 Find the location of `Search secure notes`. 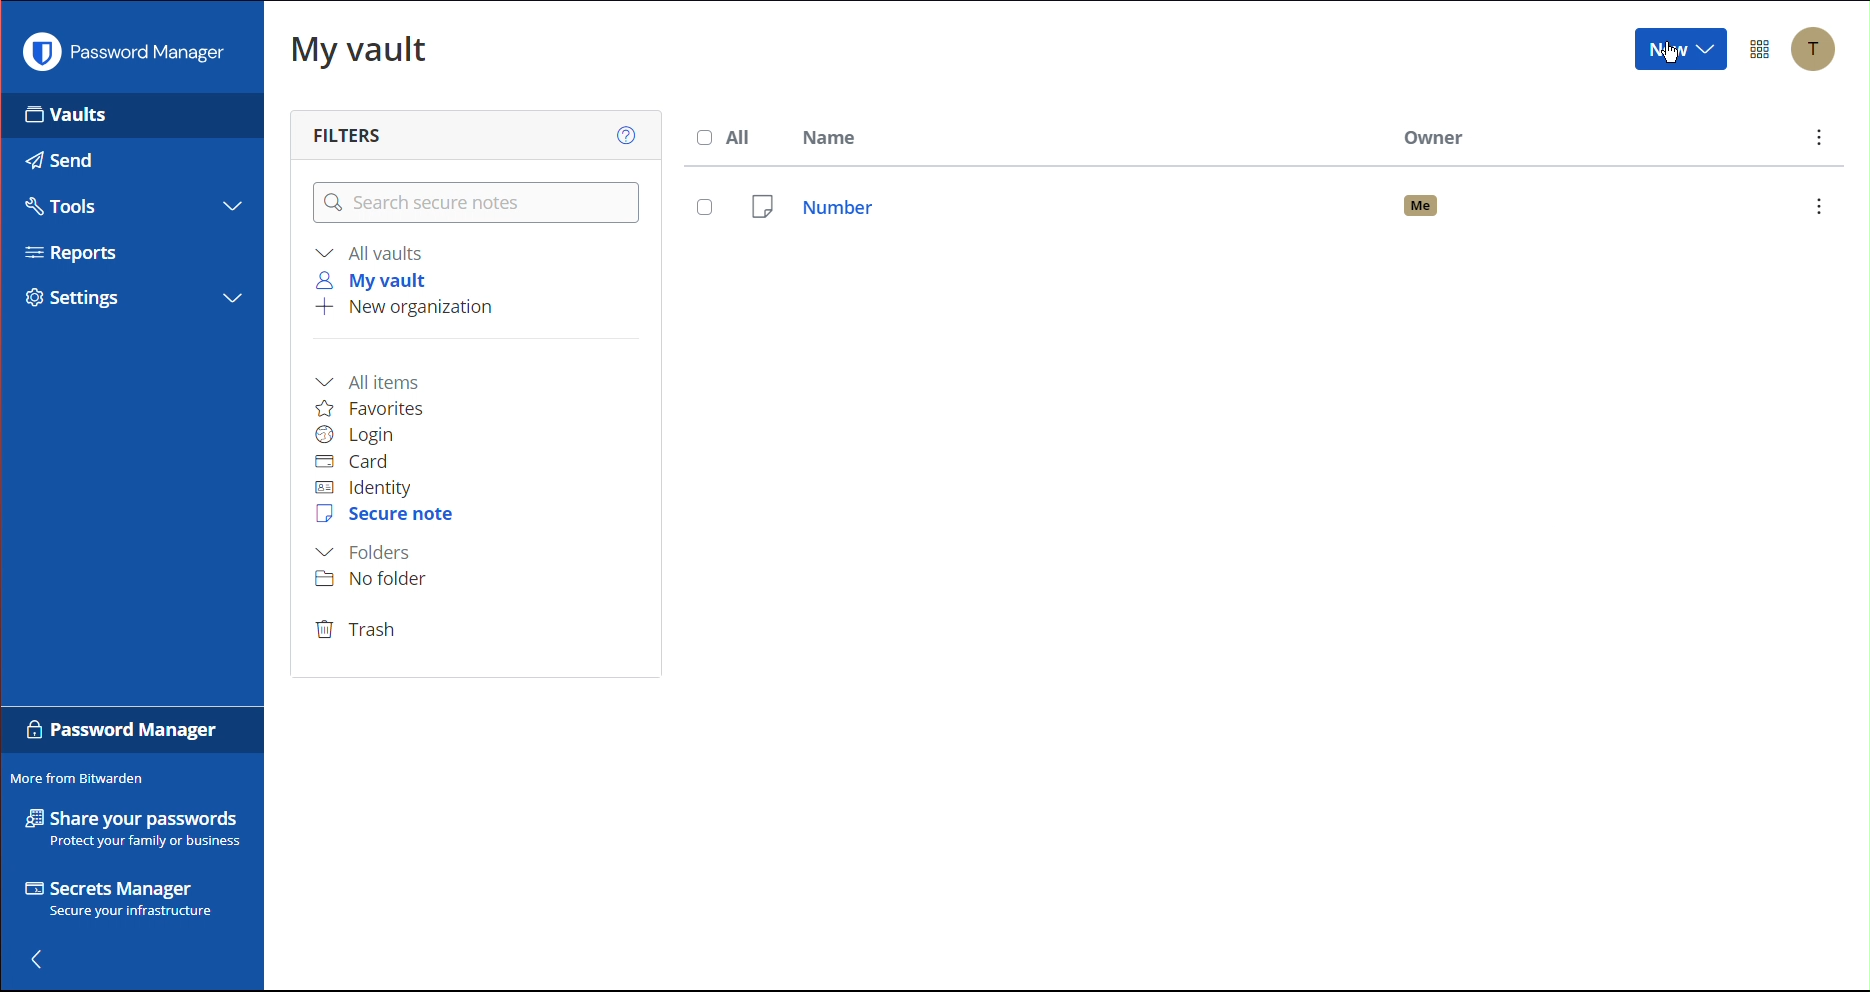

Search secure notes is located at coordinates (474, 203).